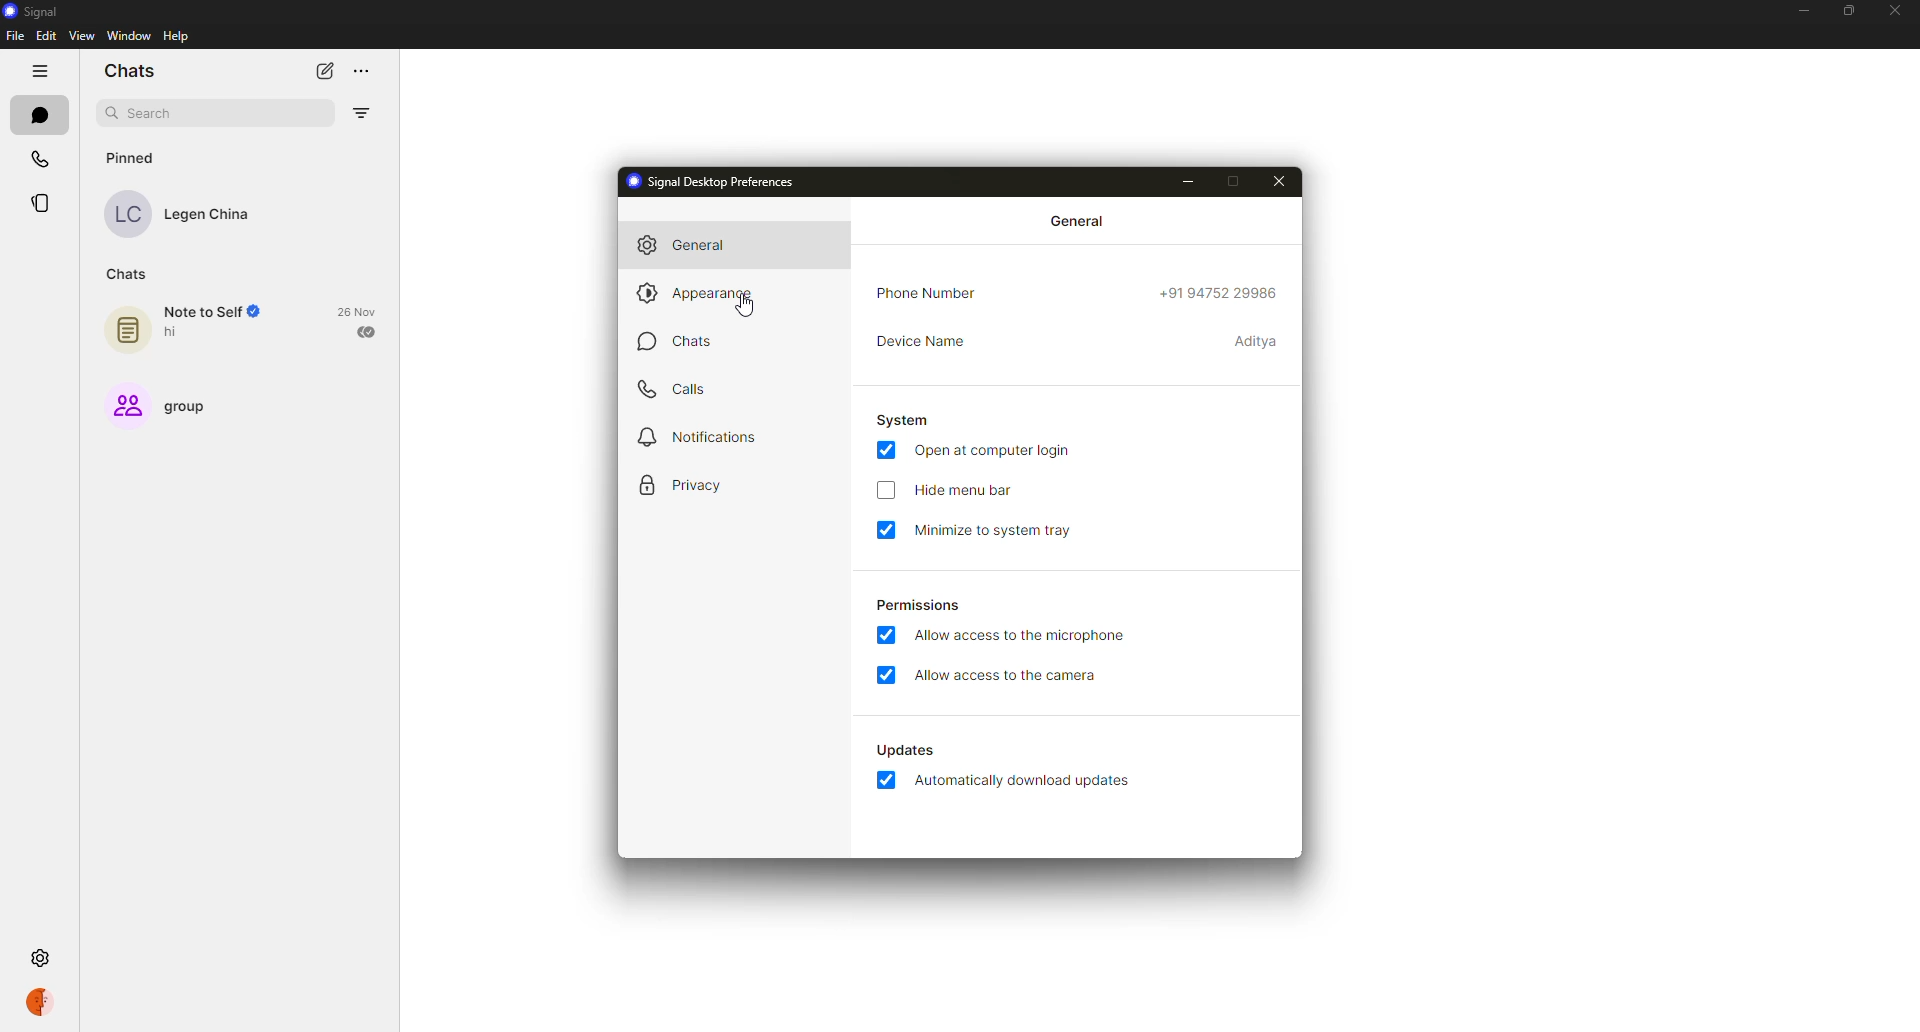  What do you see at coordinates (699, 435) in the screenshot?
I see `notifications` at bounding box center [699, 435].